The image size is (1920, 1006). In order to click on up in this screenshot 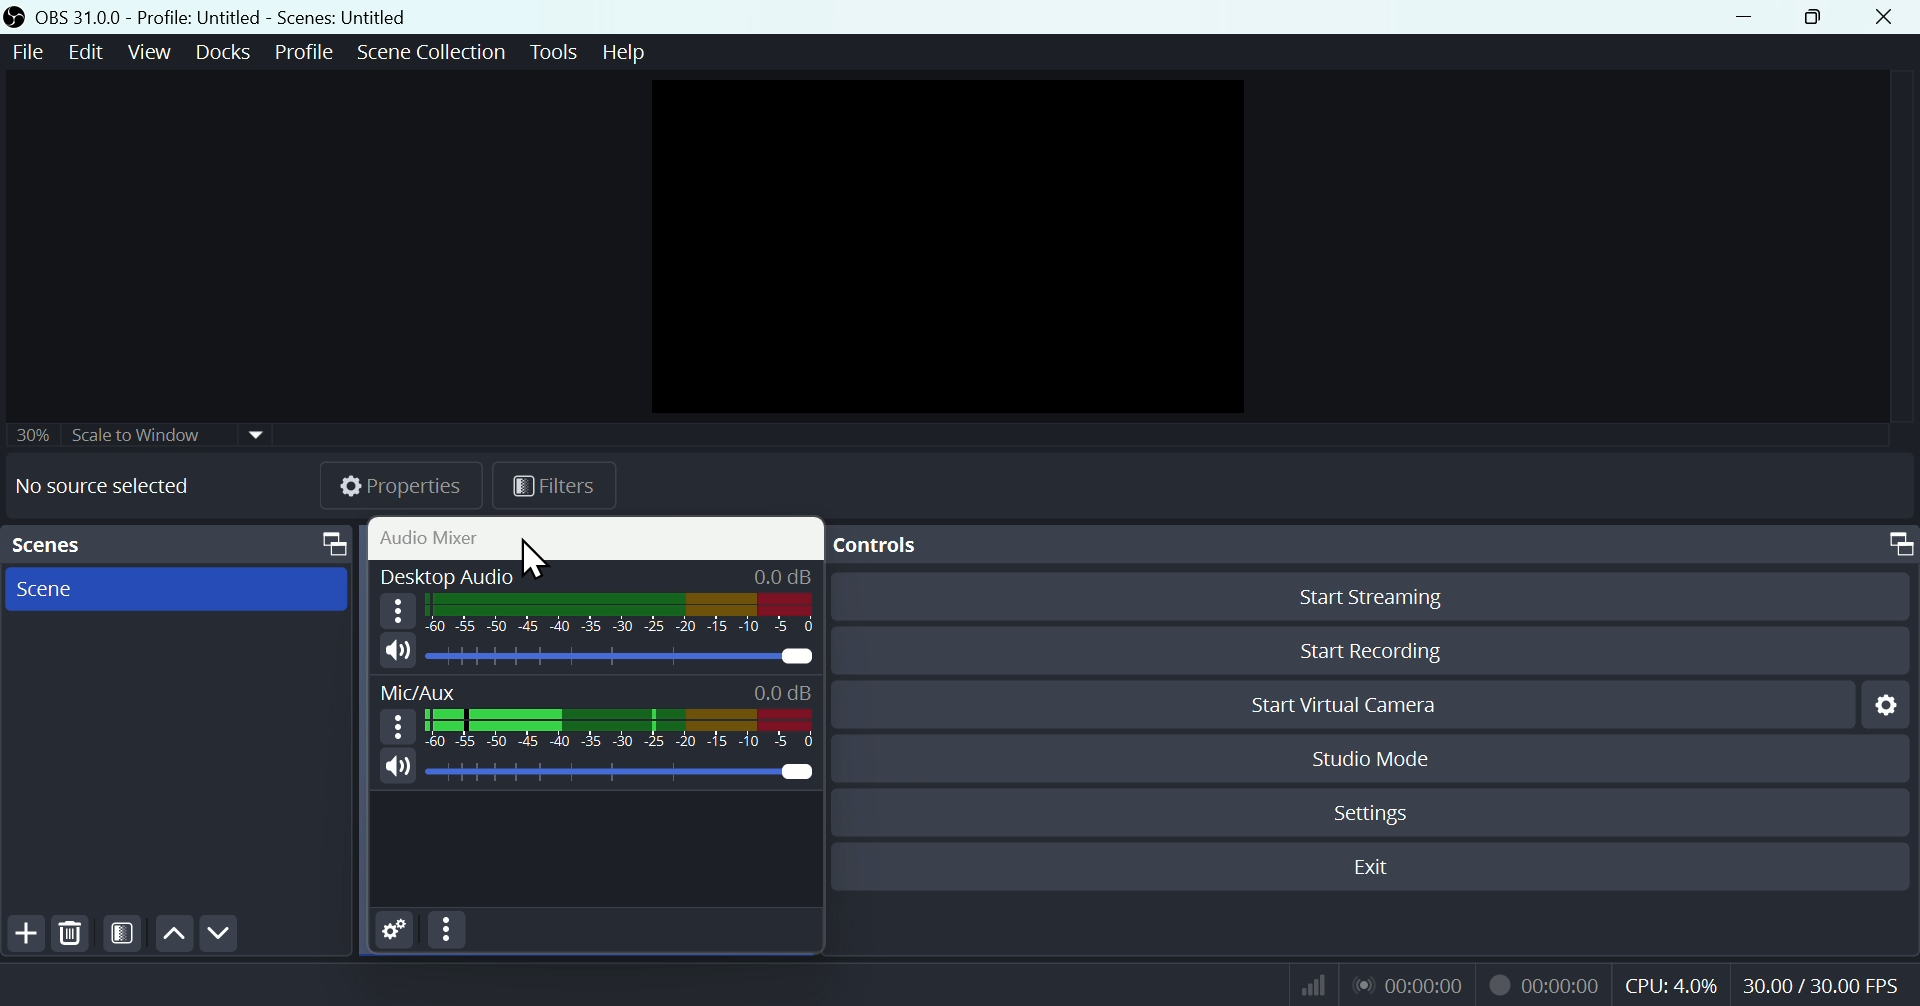, I will do `click(173, 932)`.